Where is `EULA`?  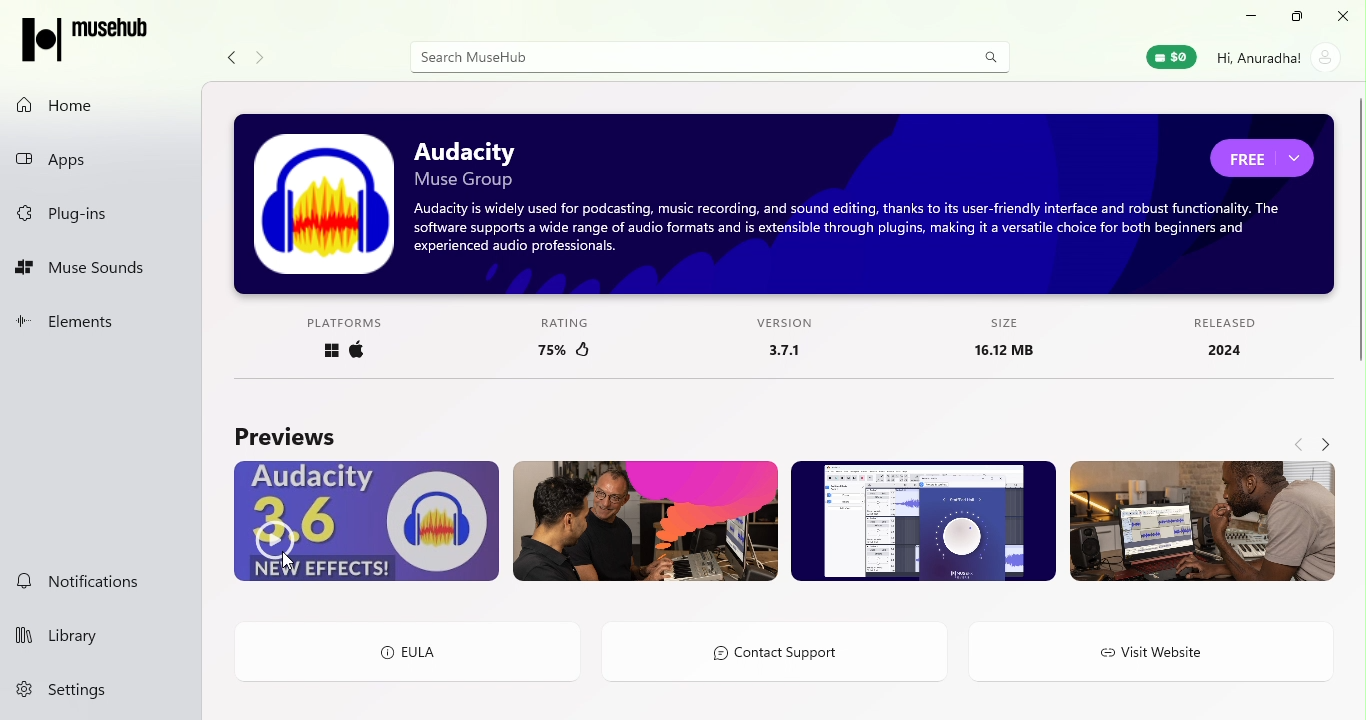
EULA is located at coordinates (406, 651).